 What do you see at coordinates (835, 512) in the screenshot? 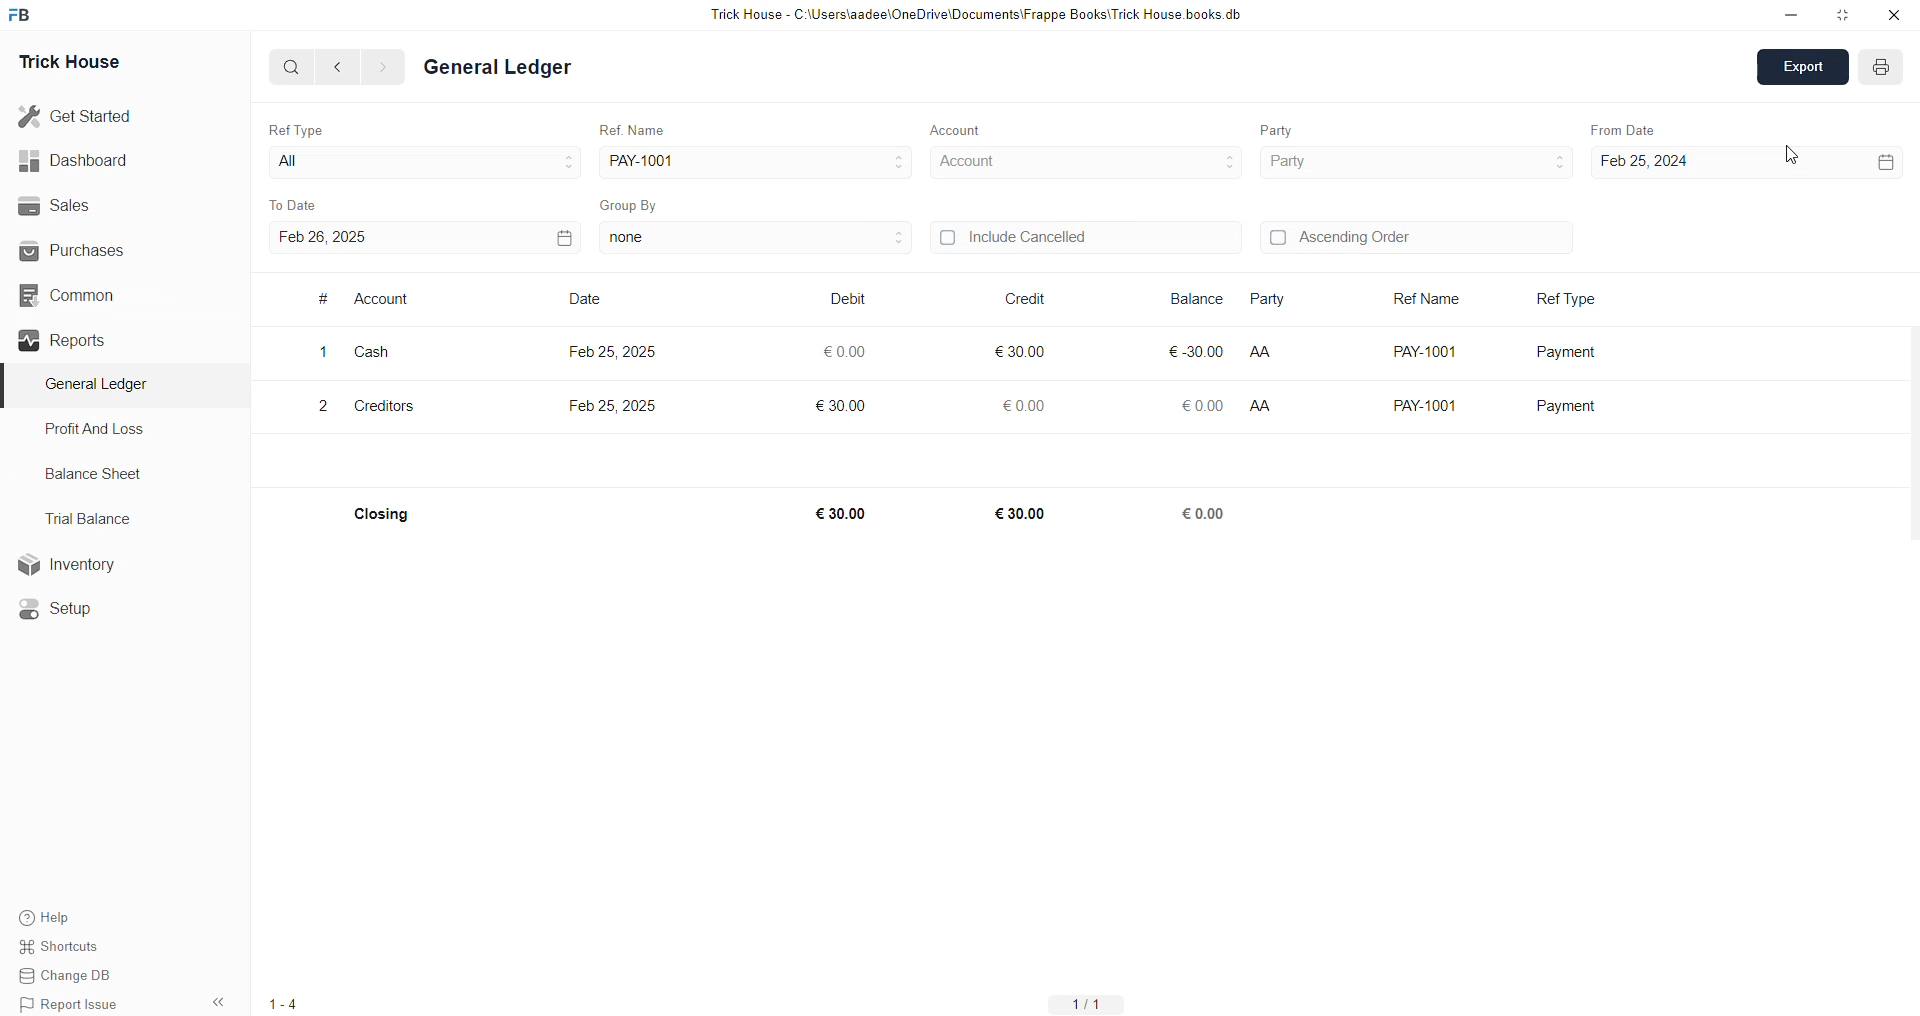
I see `€30.00` at bounding box center [835, 512].